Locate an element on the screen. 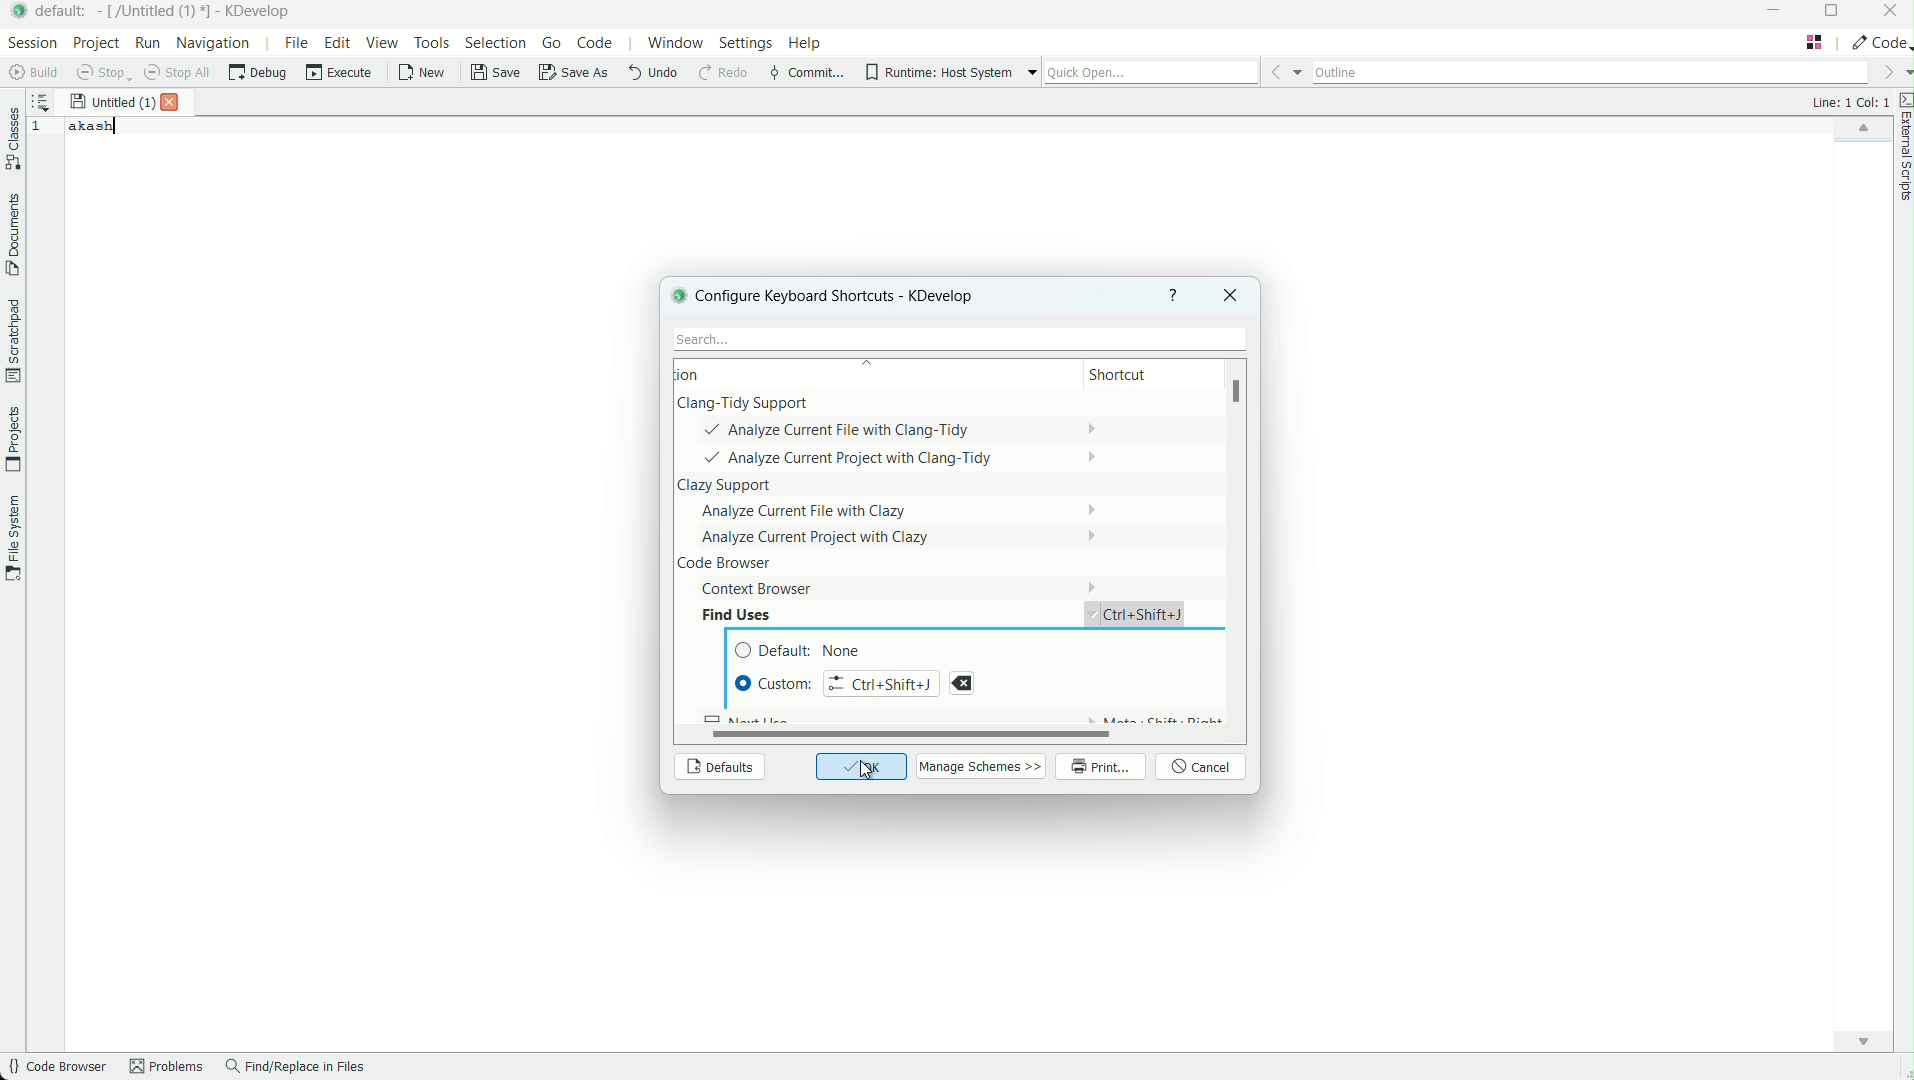 The image size is (1914, 1080). file name is located at coordinates (157, 11).